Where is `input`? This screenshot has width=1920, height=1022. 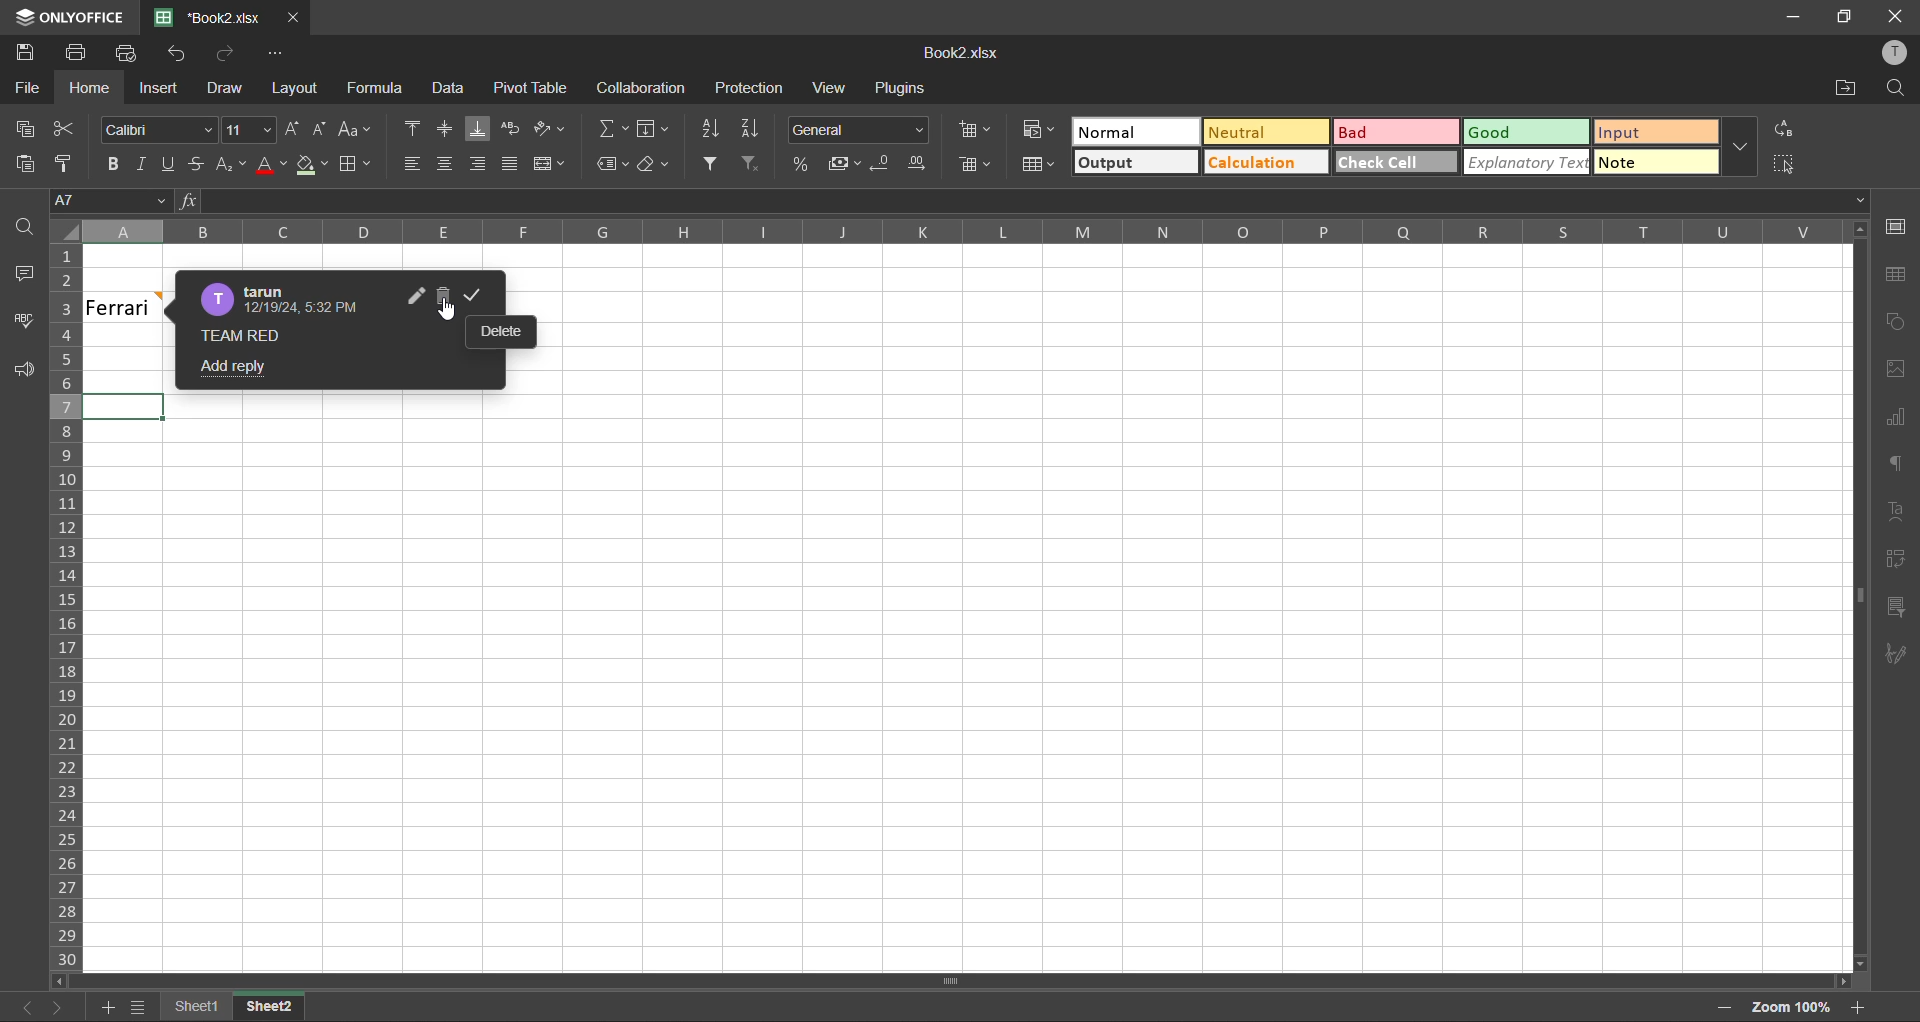 input is located at coordinates (1658, 133).